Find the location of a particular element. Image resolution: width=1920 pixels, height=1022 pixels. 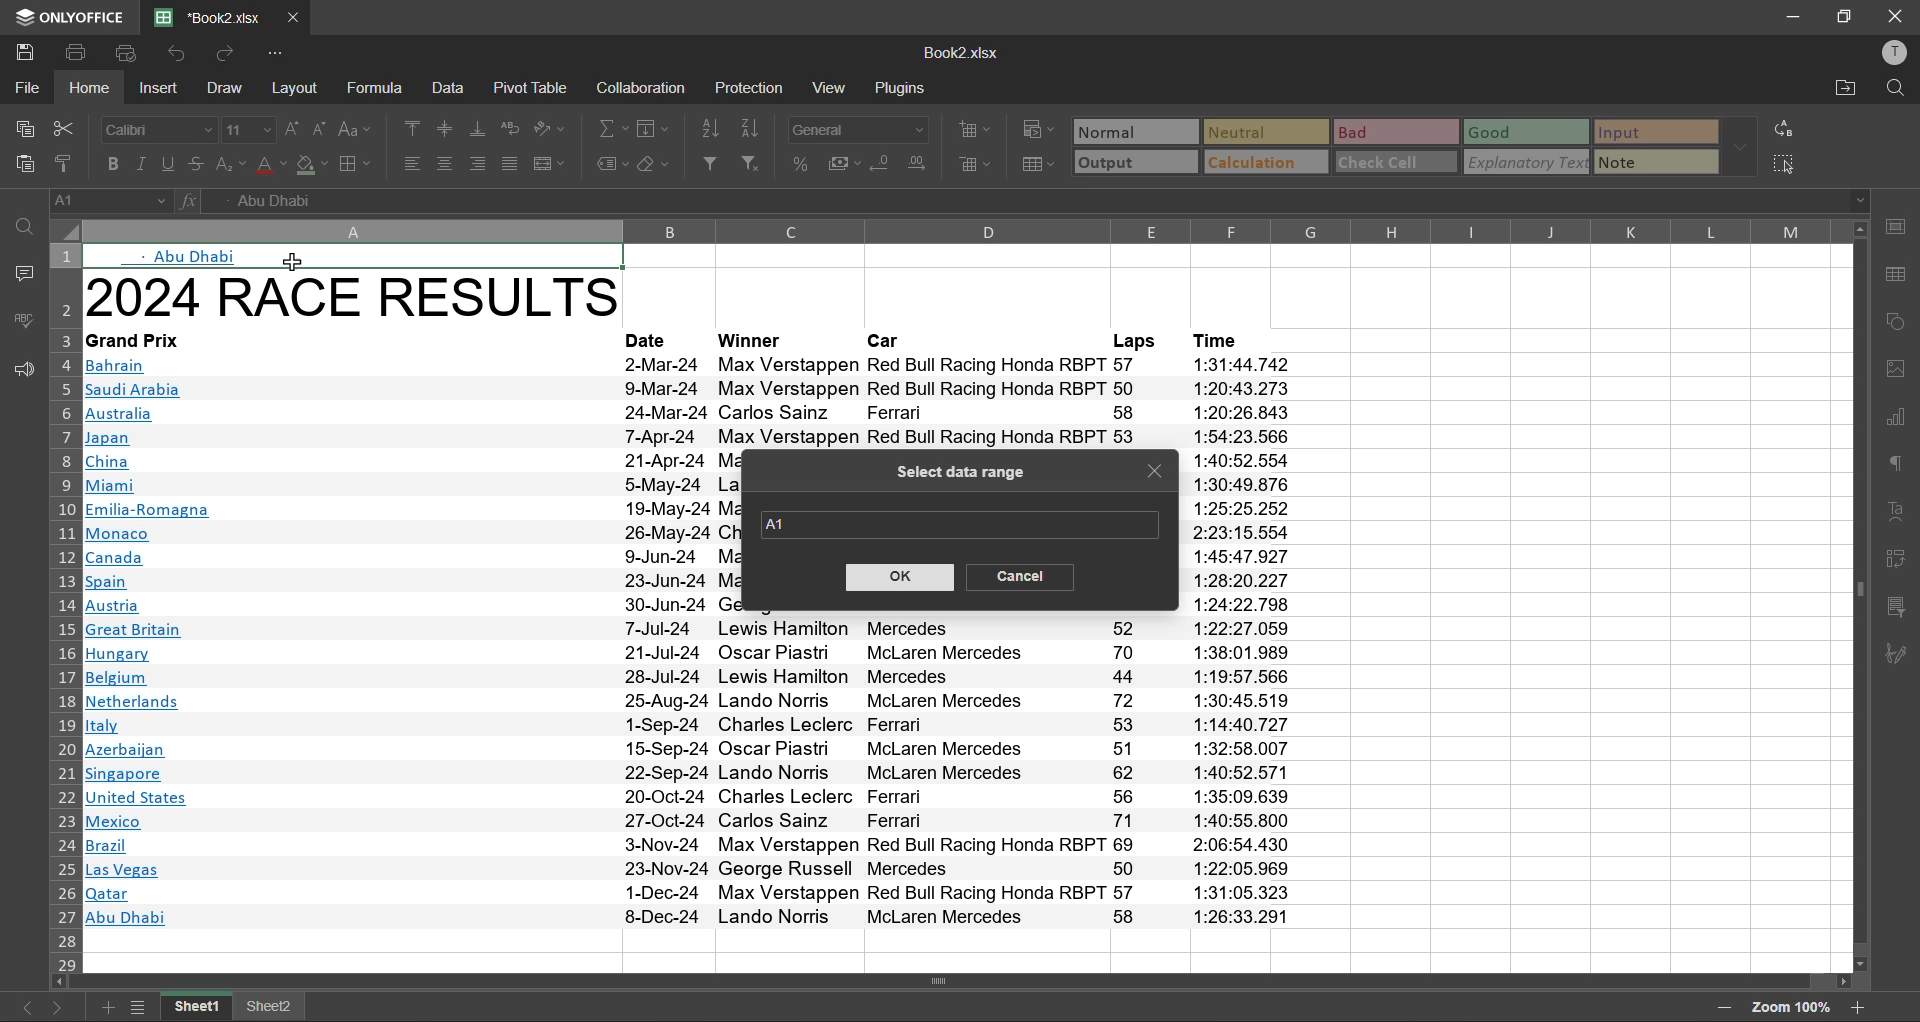

fields is located at coordinates (653, 131).